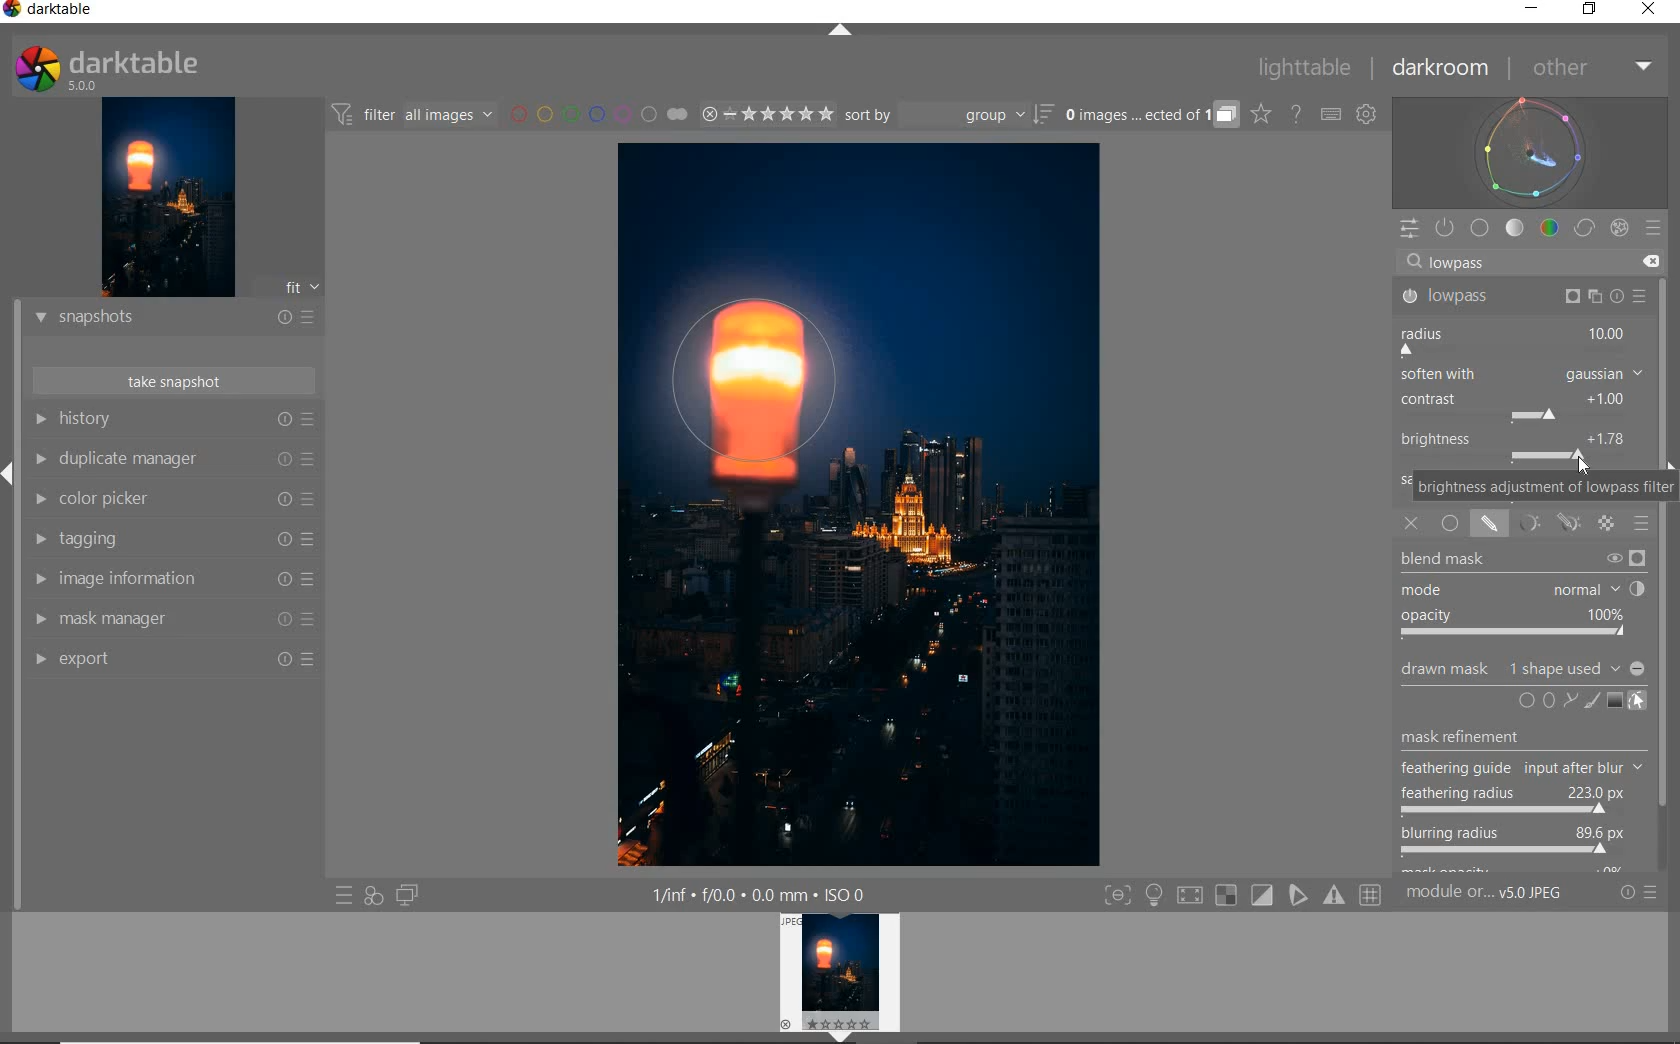 This screenshot has height=1044, width=1680. What do you see at coordinates (1451, 524) in the screenshot?
I see `UNIFORMLY` at bounding box center [1451, 524].